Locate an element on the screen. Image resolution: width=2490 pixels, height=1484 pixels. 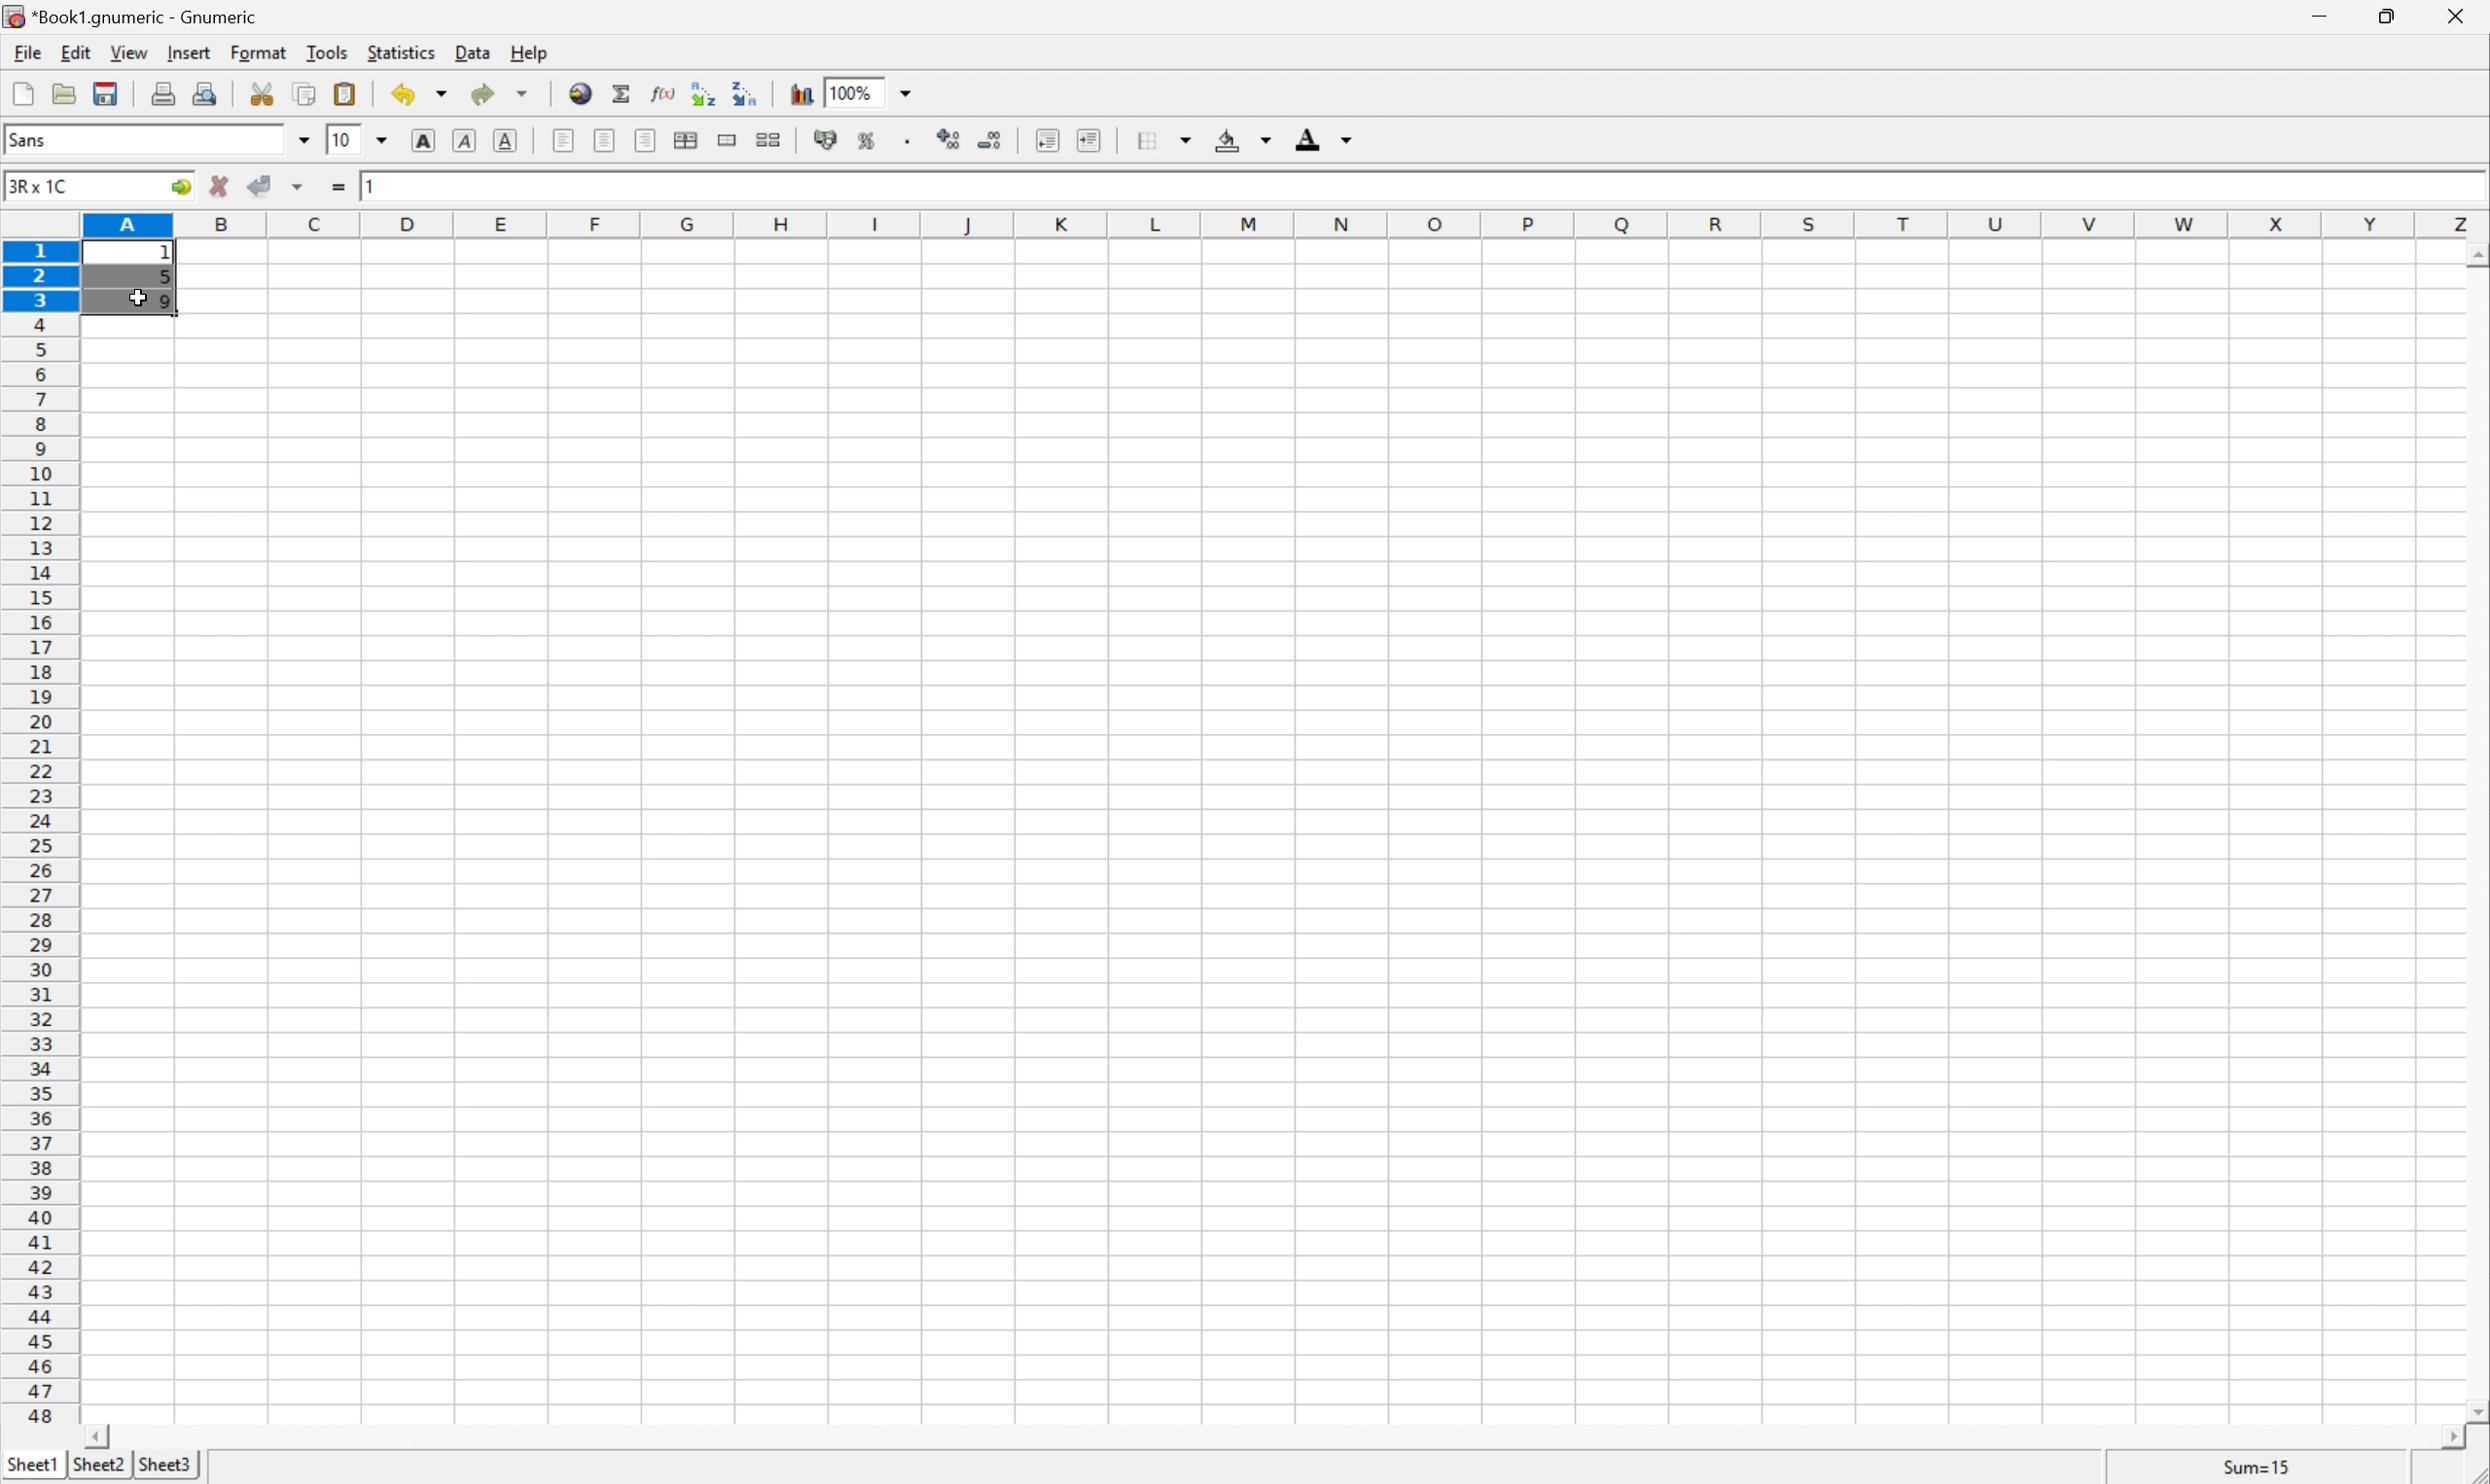
open a file is located at coordinates (61, 90).